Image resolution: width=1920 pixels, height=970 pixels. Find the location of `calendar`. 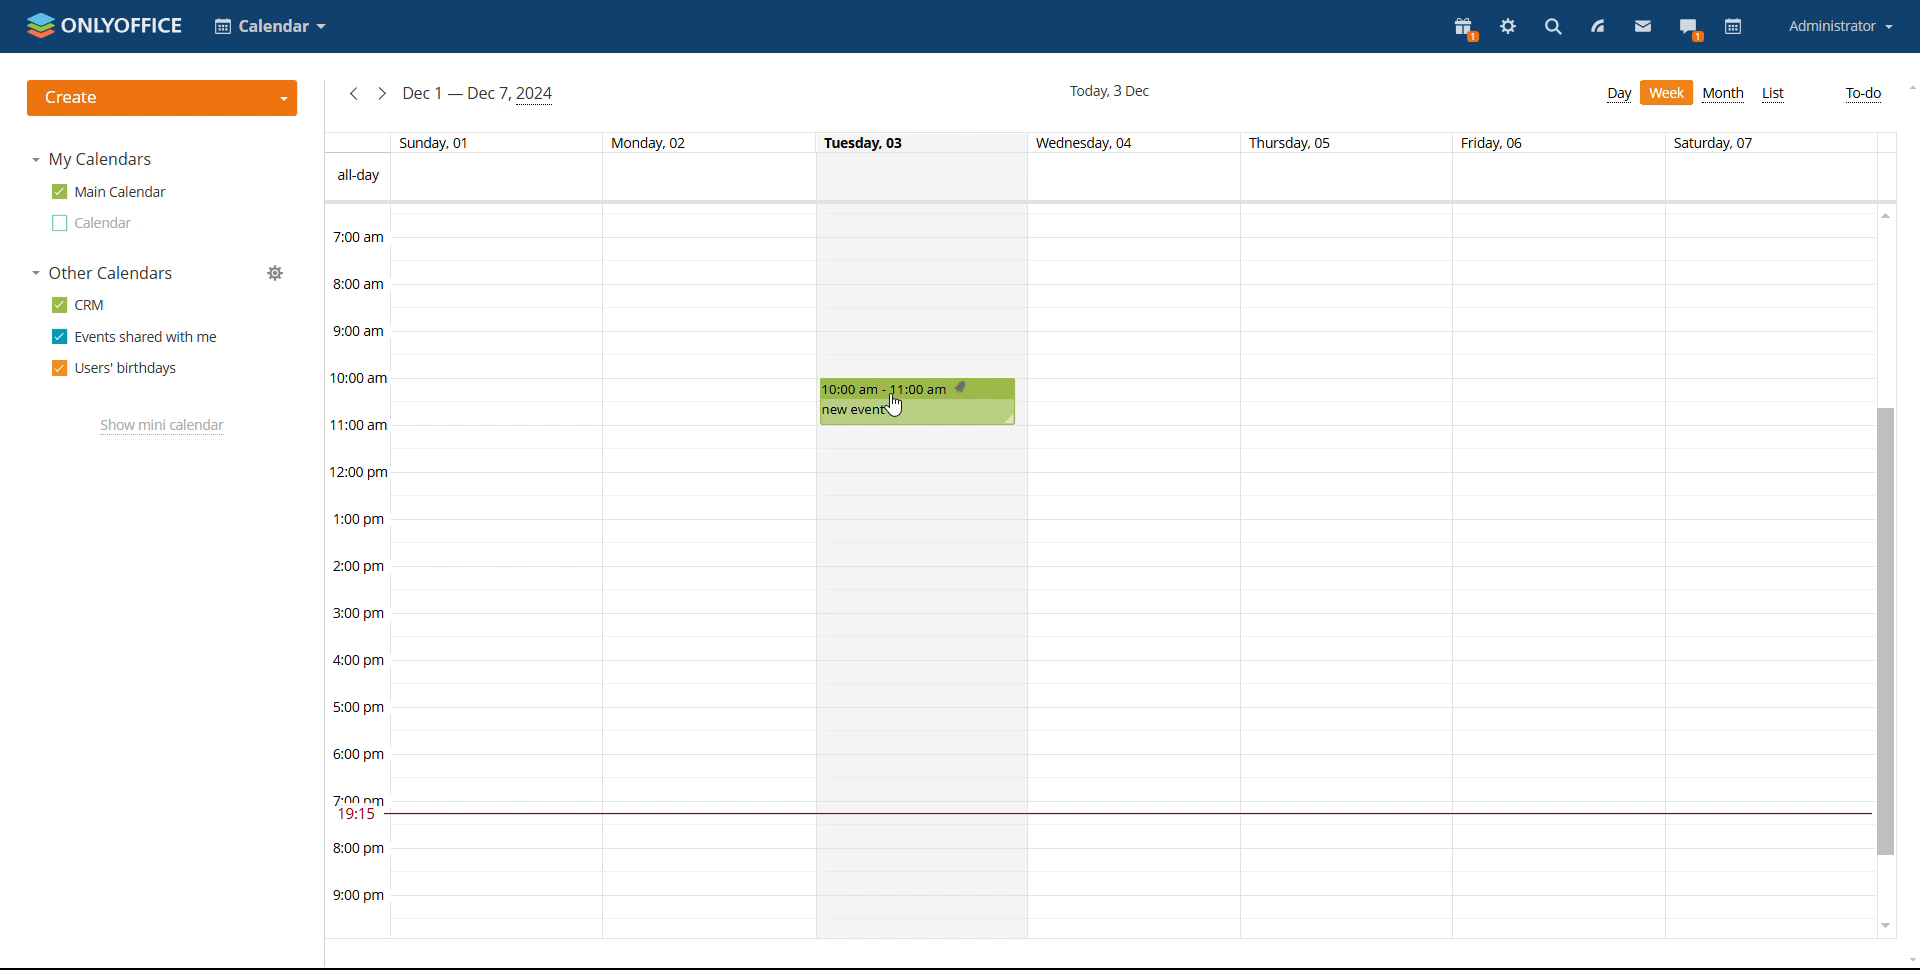

calendar is located at coordinates (1733, 28).